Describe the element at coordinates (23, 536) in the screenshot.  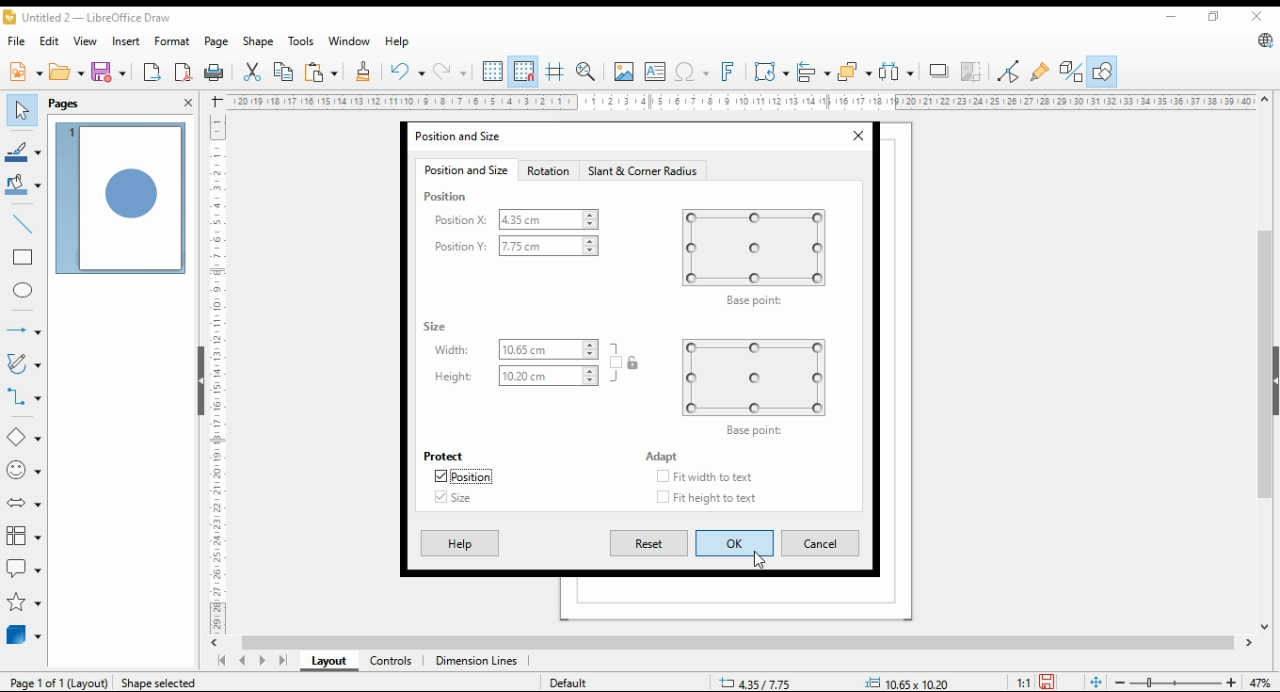
I see `flowchart` at that location.